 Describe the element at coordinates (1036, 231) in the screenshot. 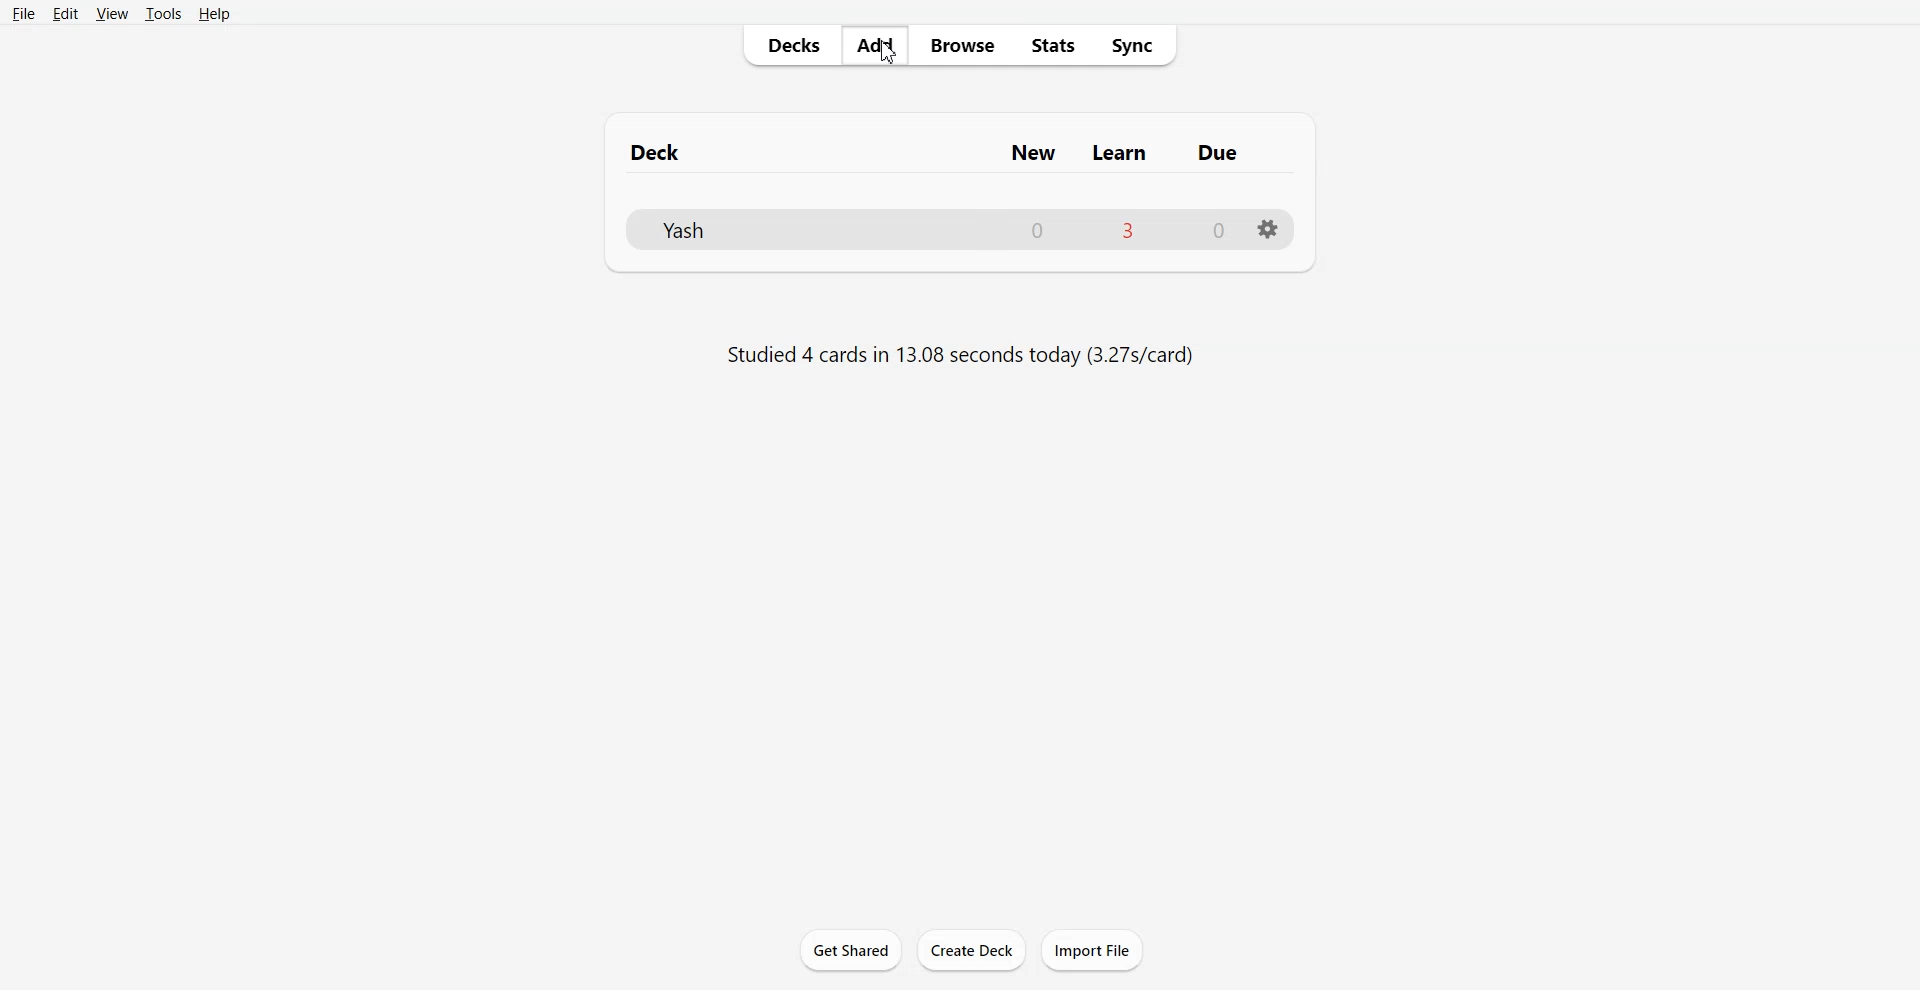

I see `0` at that location.